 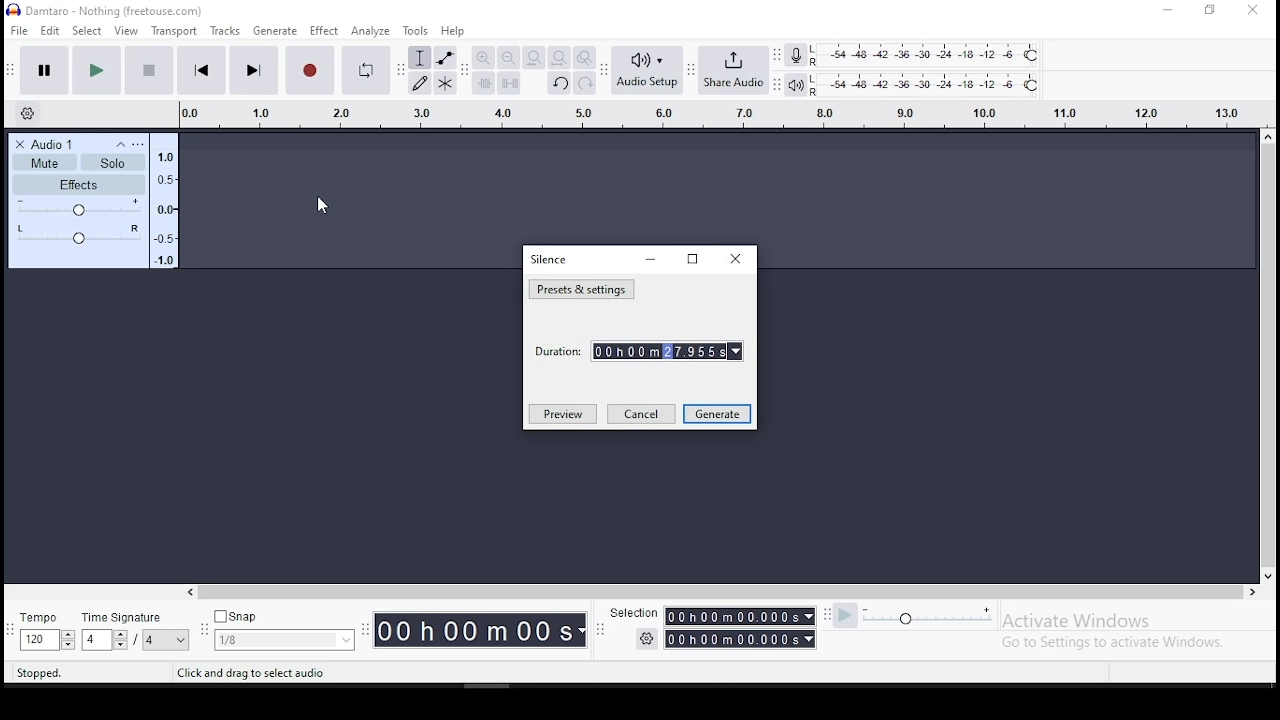 I want to click on generate, so click(x=273, y=31).